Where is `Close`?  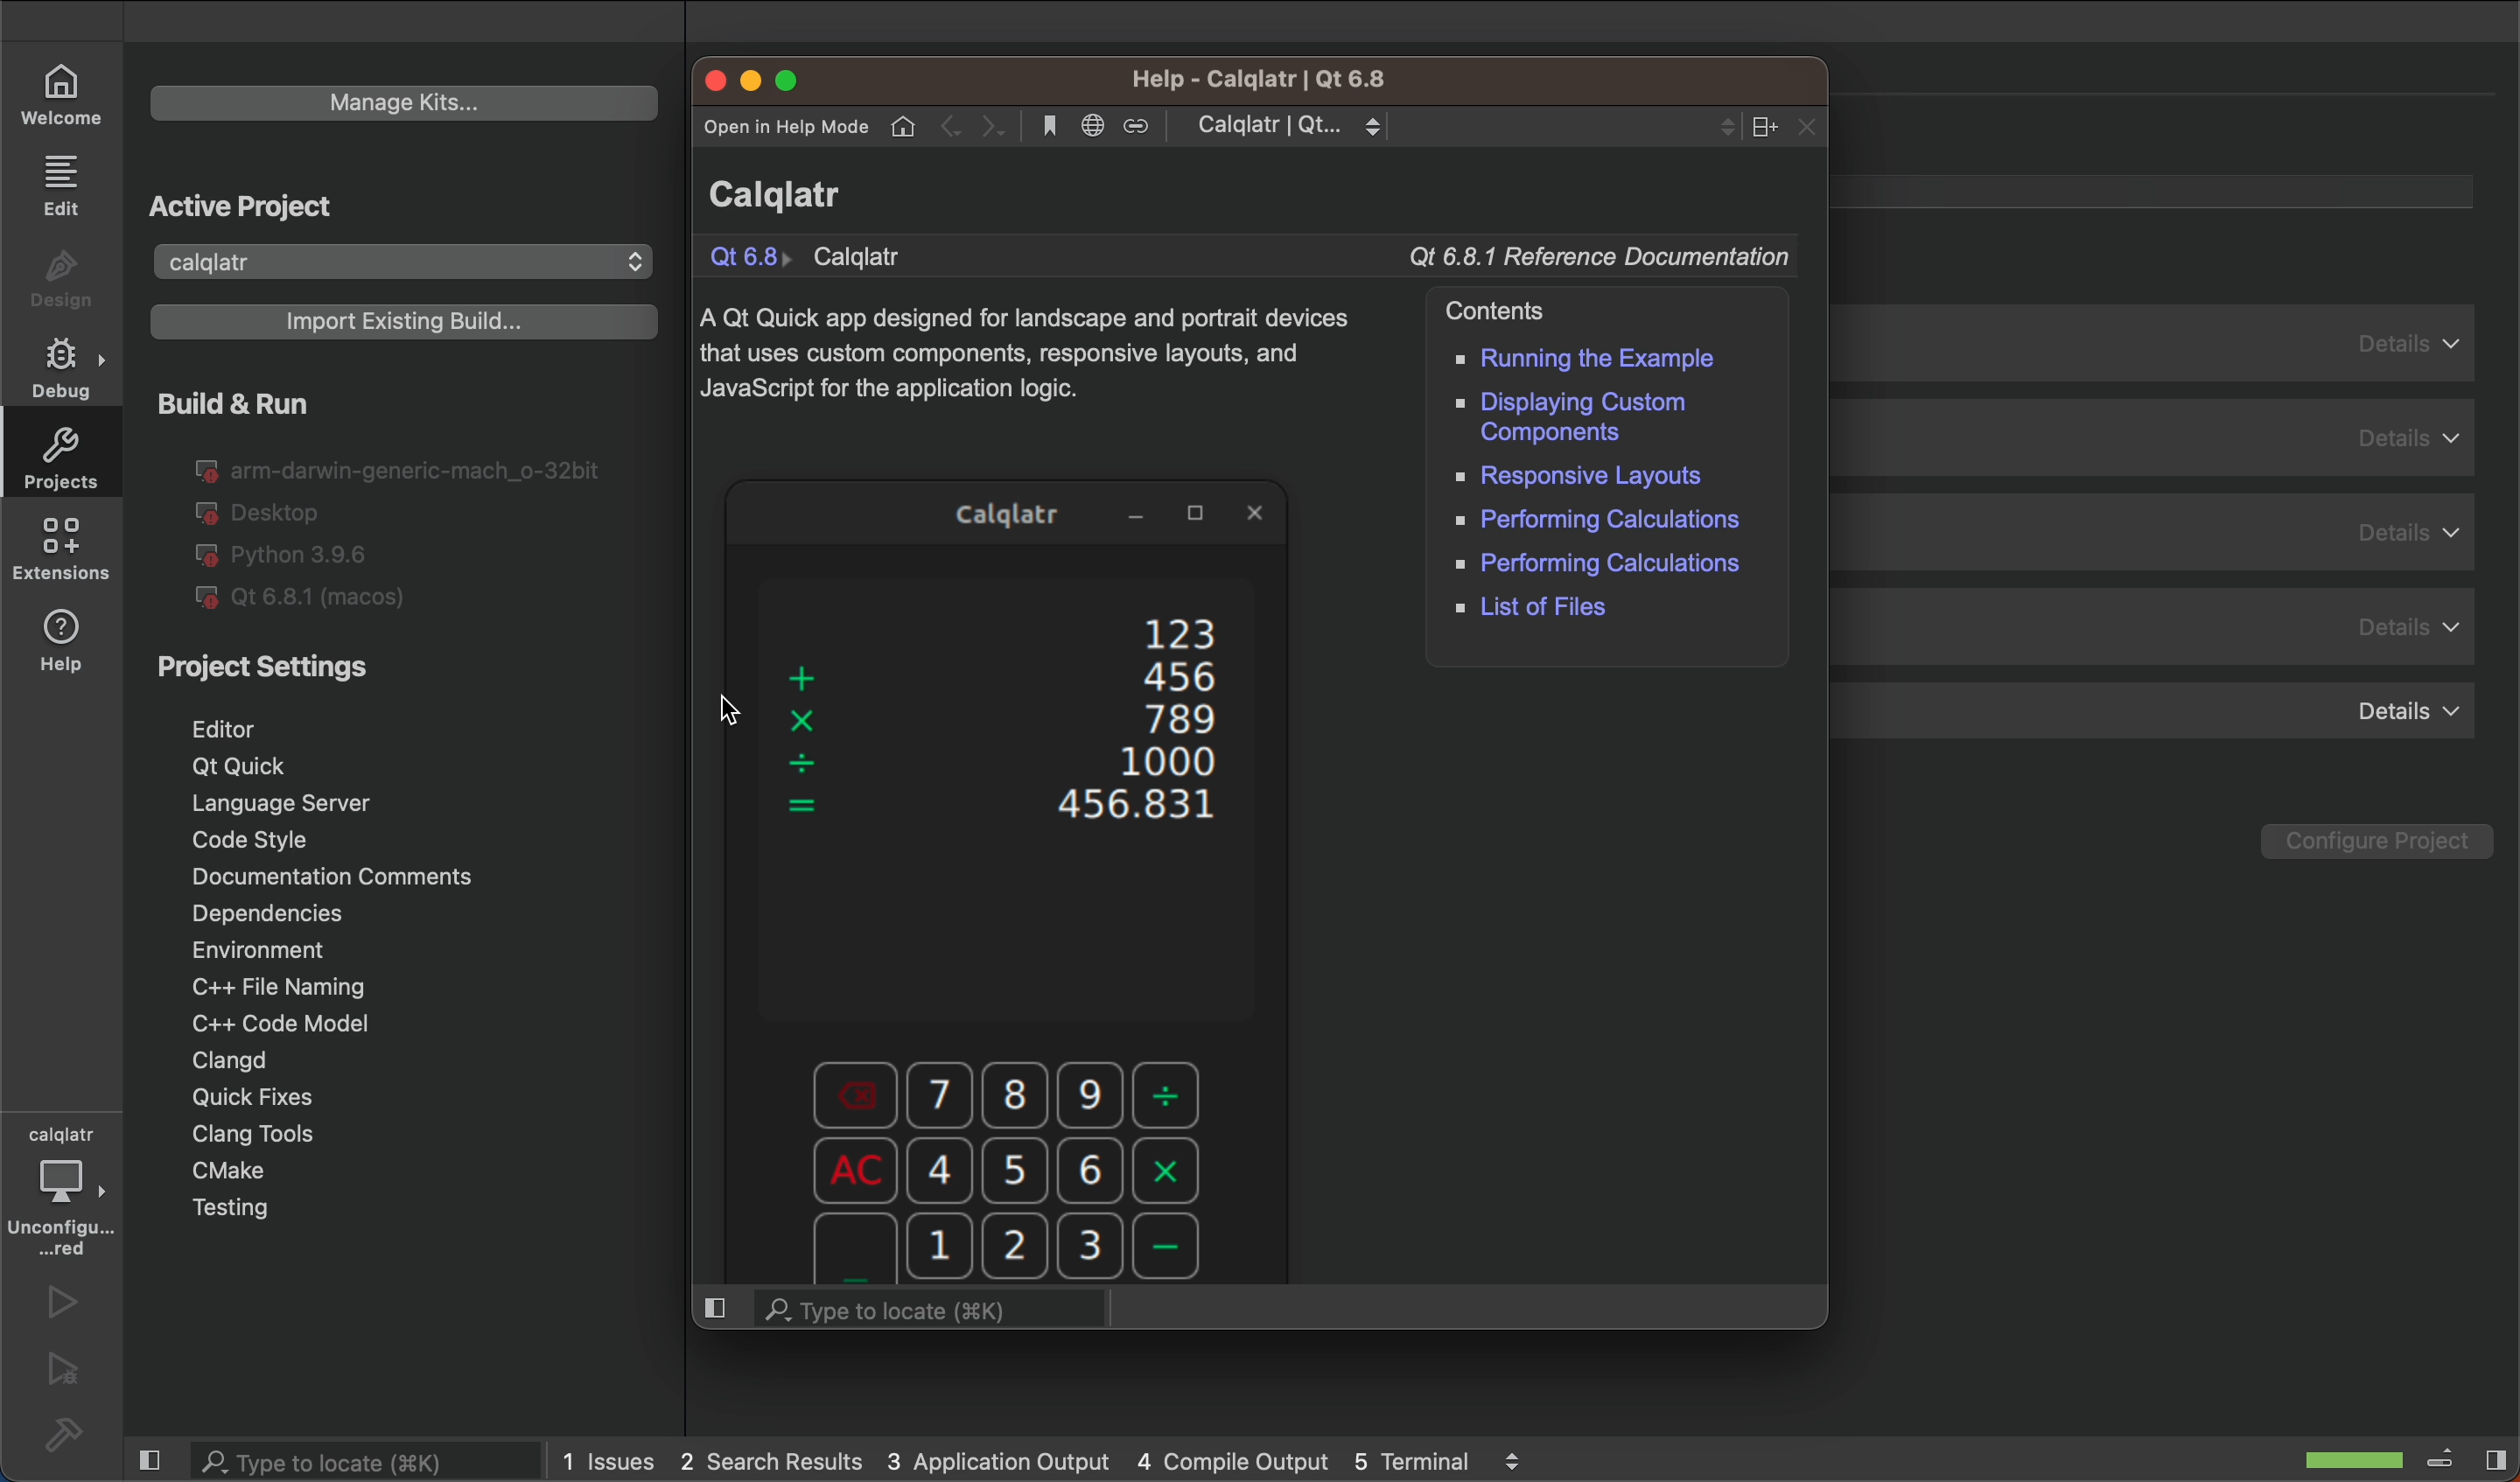
Close is located at coordinates (1274, 508).